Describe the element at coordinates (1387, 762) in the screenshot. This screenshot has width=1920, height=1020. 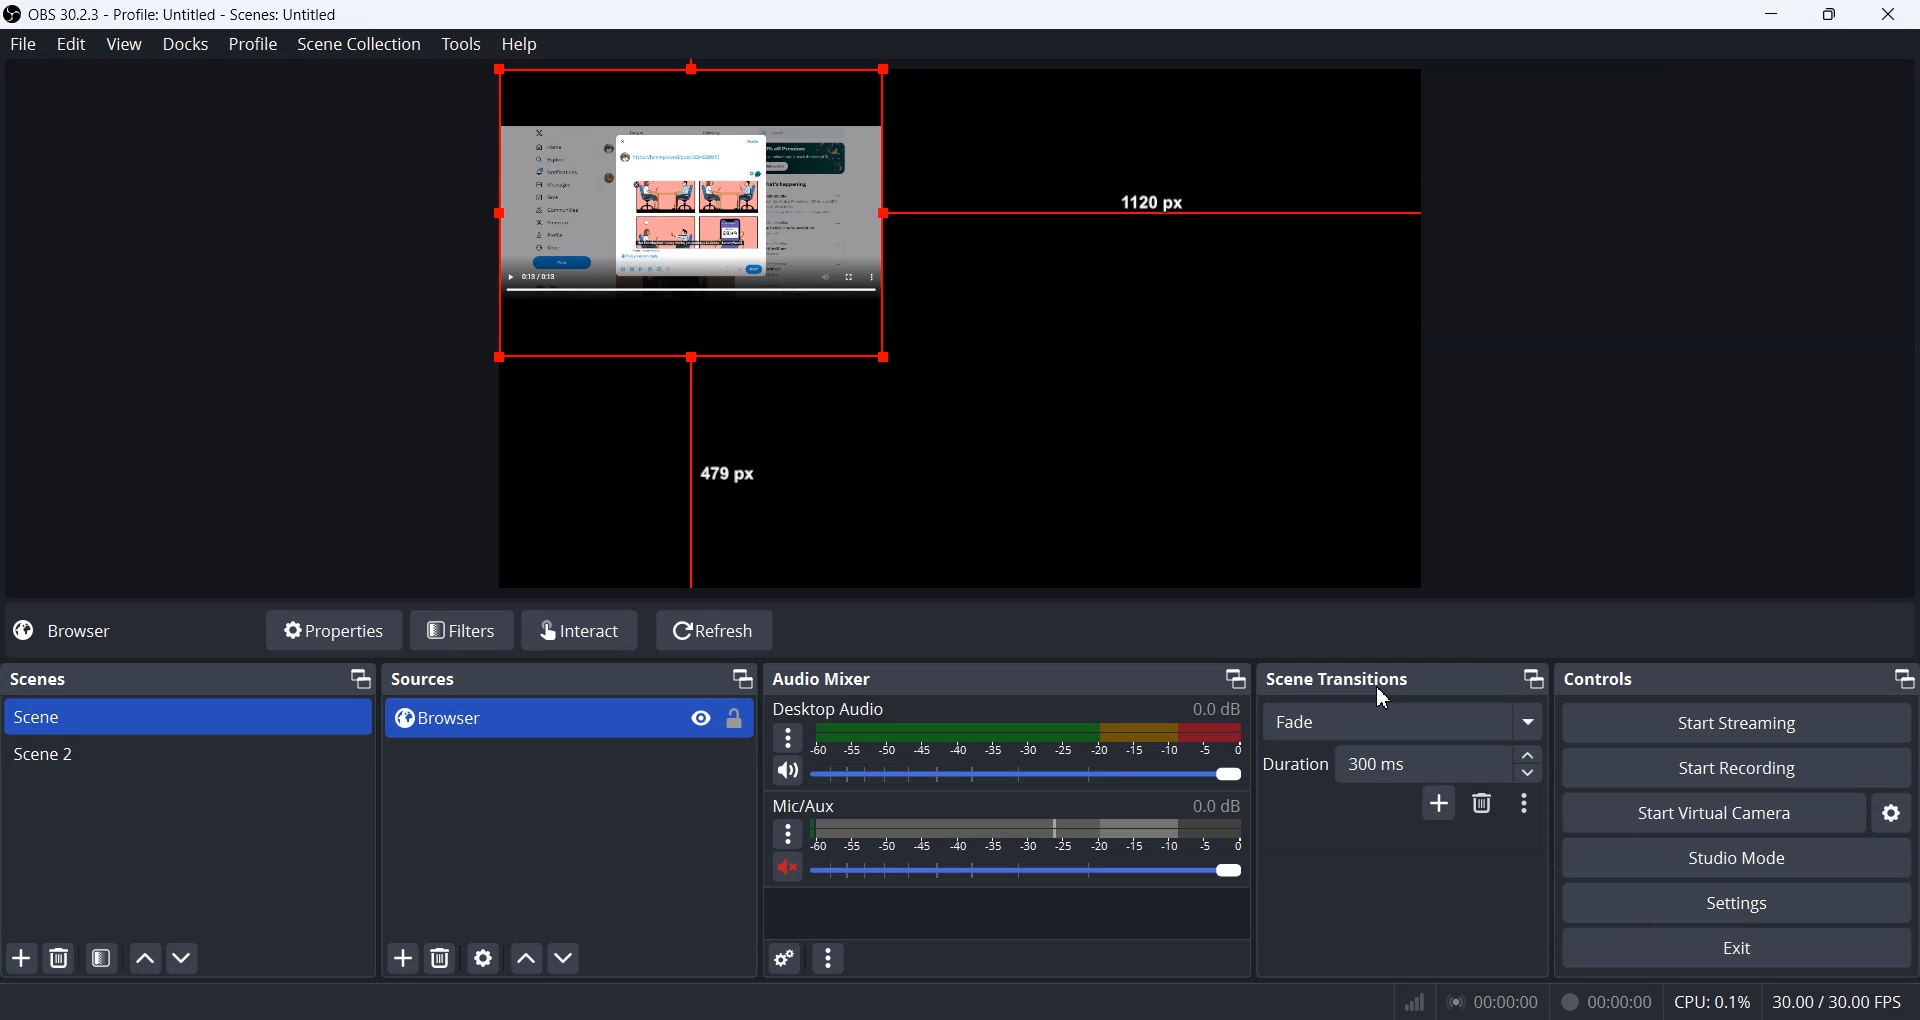
I see `Duration` at that location.